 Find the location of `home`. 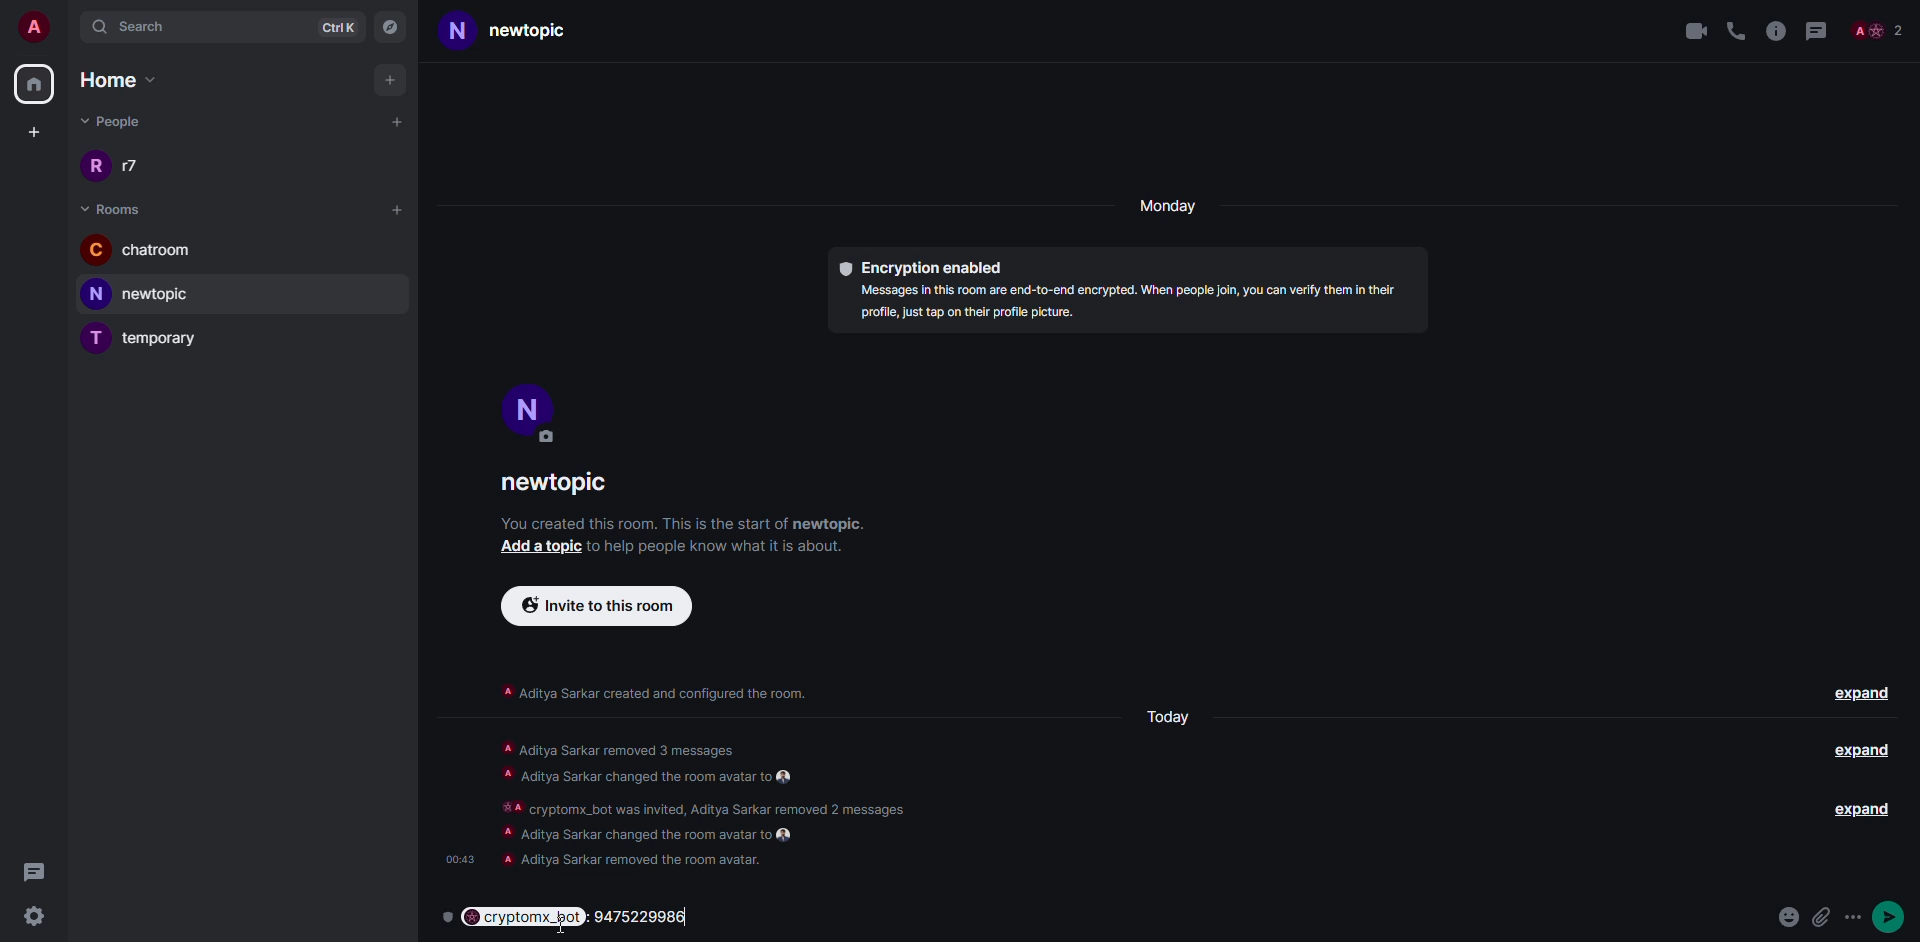

home is located at coordinates (130, 80).